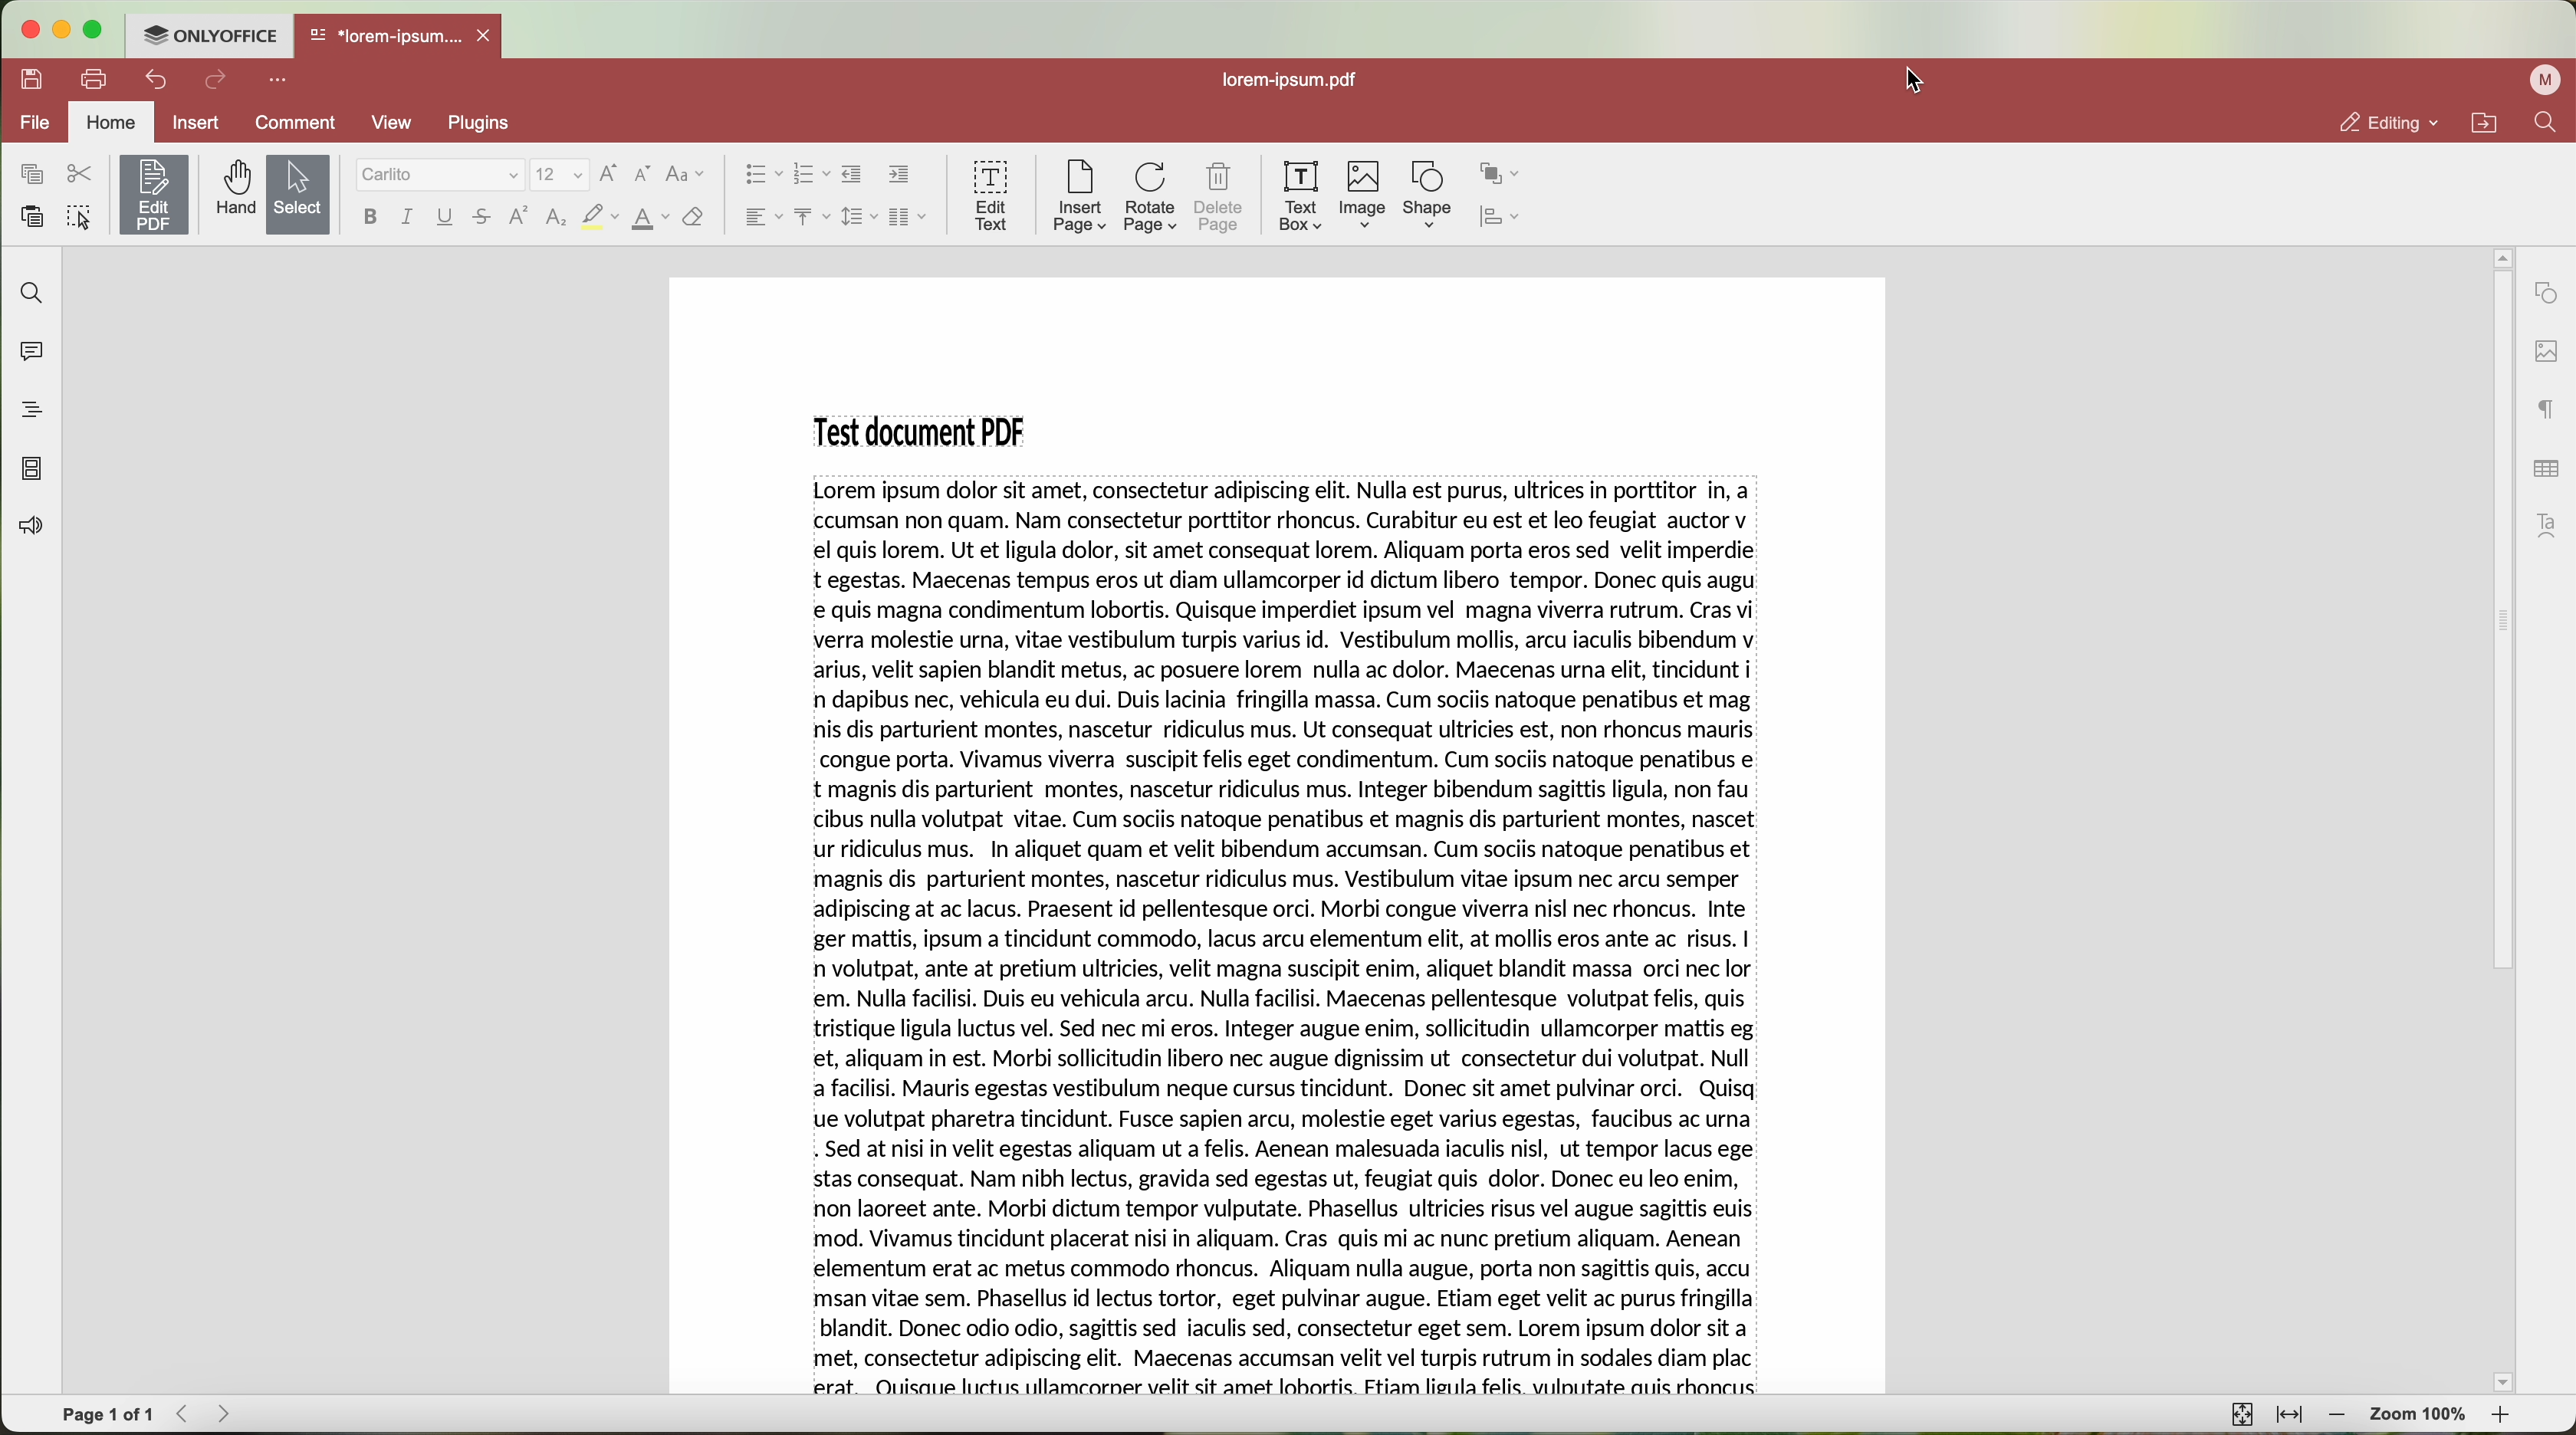  Describe the element at coordinates (2547, 81) in the screenshot. I see `profile user` at that location.